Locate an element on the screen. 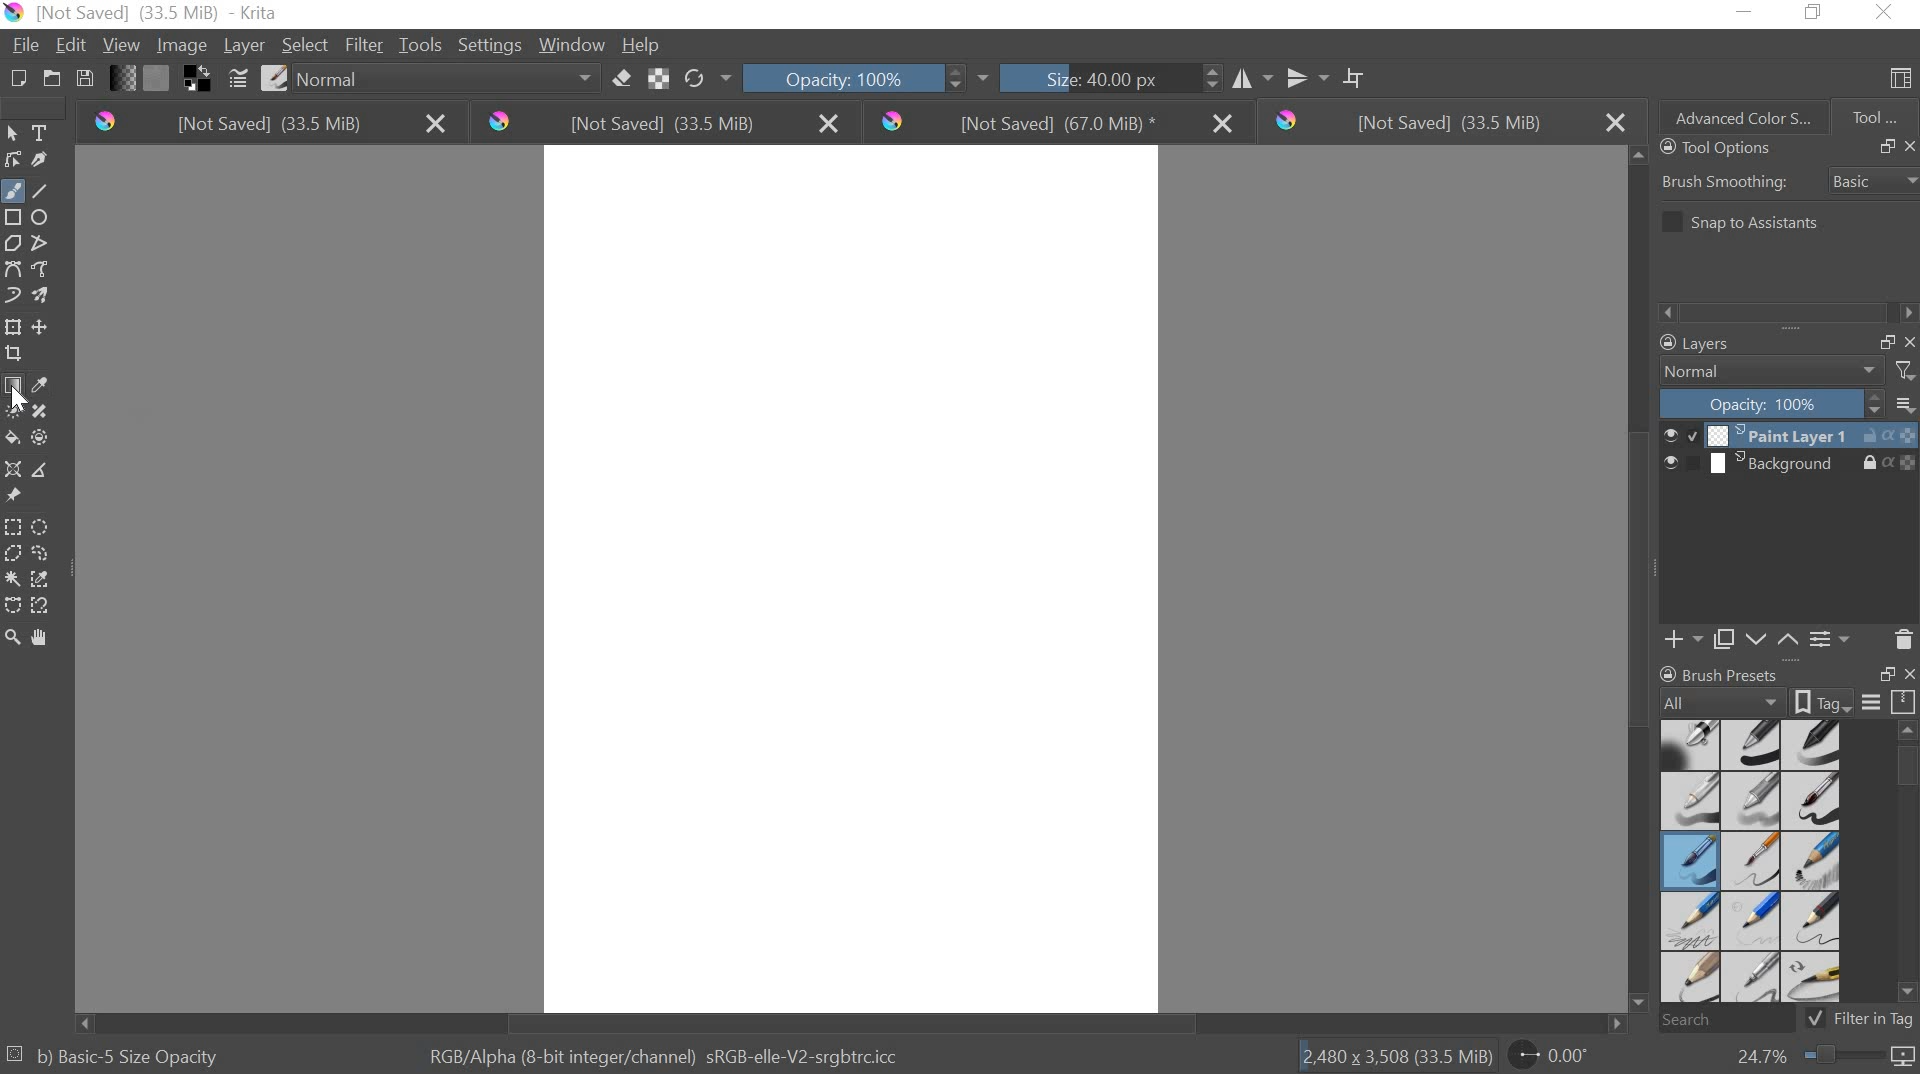 This screenshot has height=1074, width=1920. LAYER is located at coordinates (242, 46).